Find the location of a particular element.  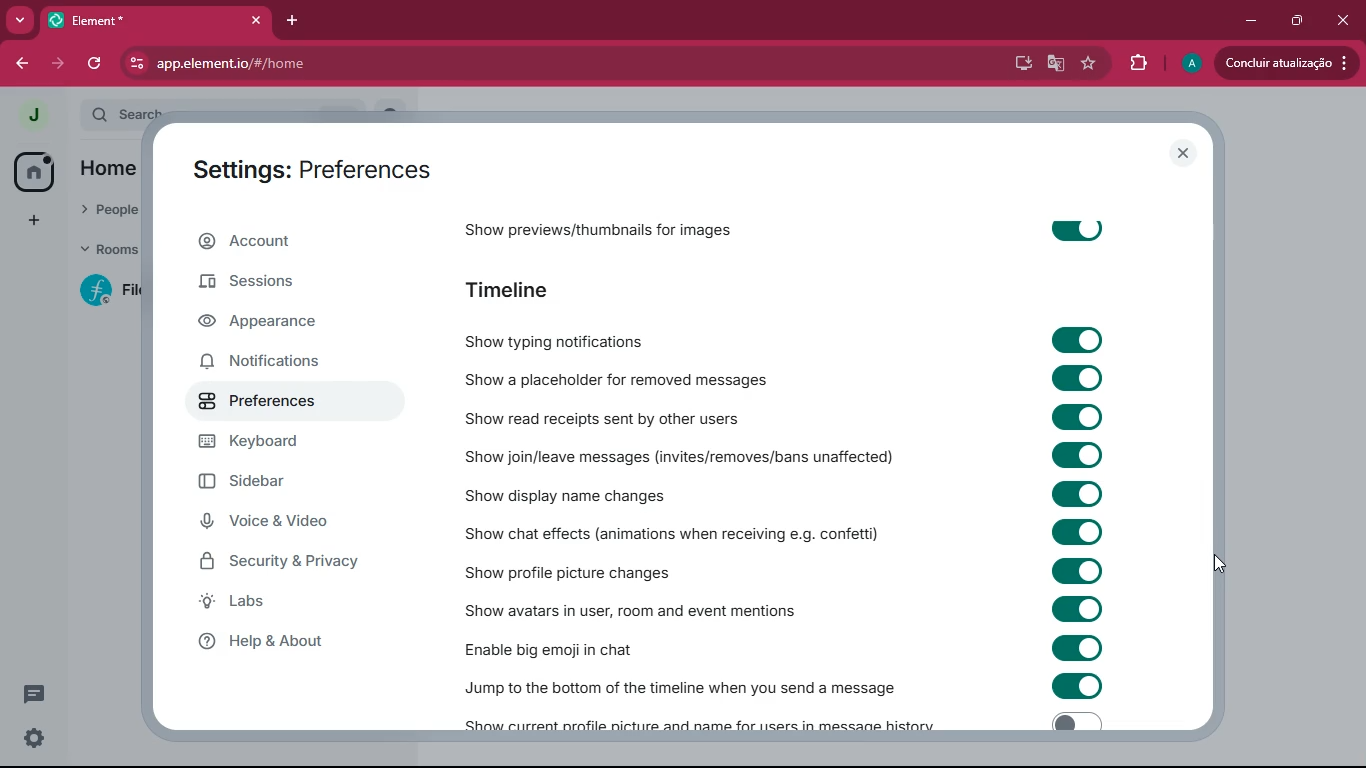

toggle on  is located at coordinates (1081, 455).